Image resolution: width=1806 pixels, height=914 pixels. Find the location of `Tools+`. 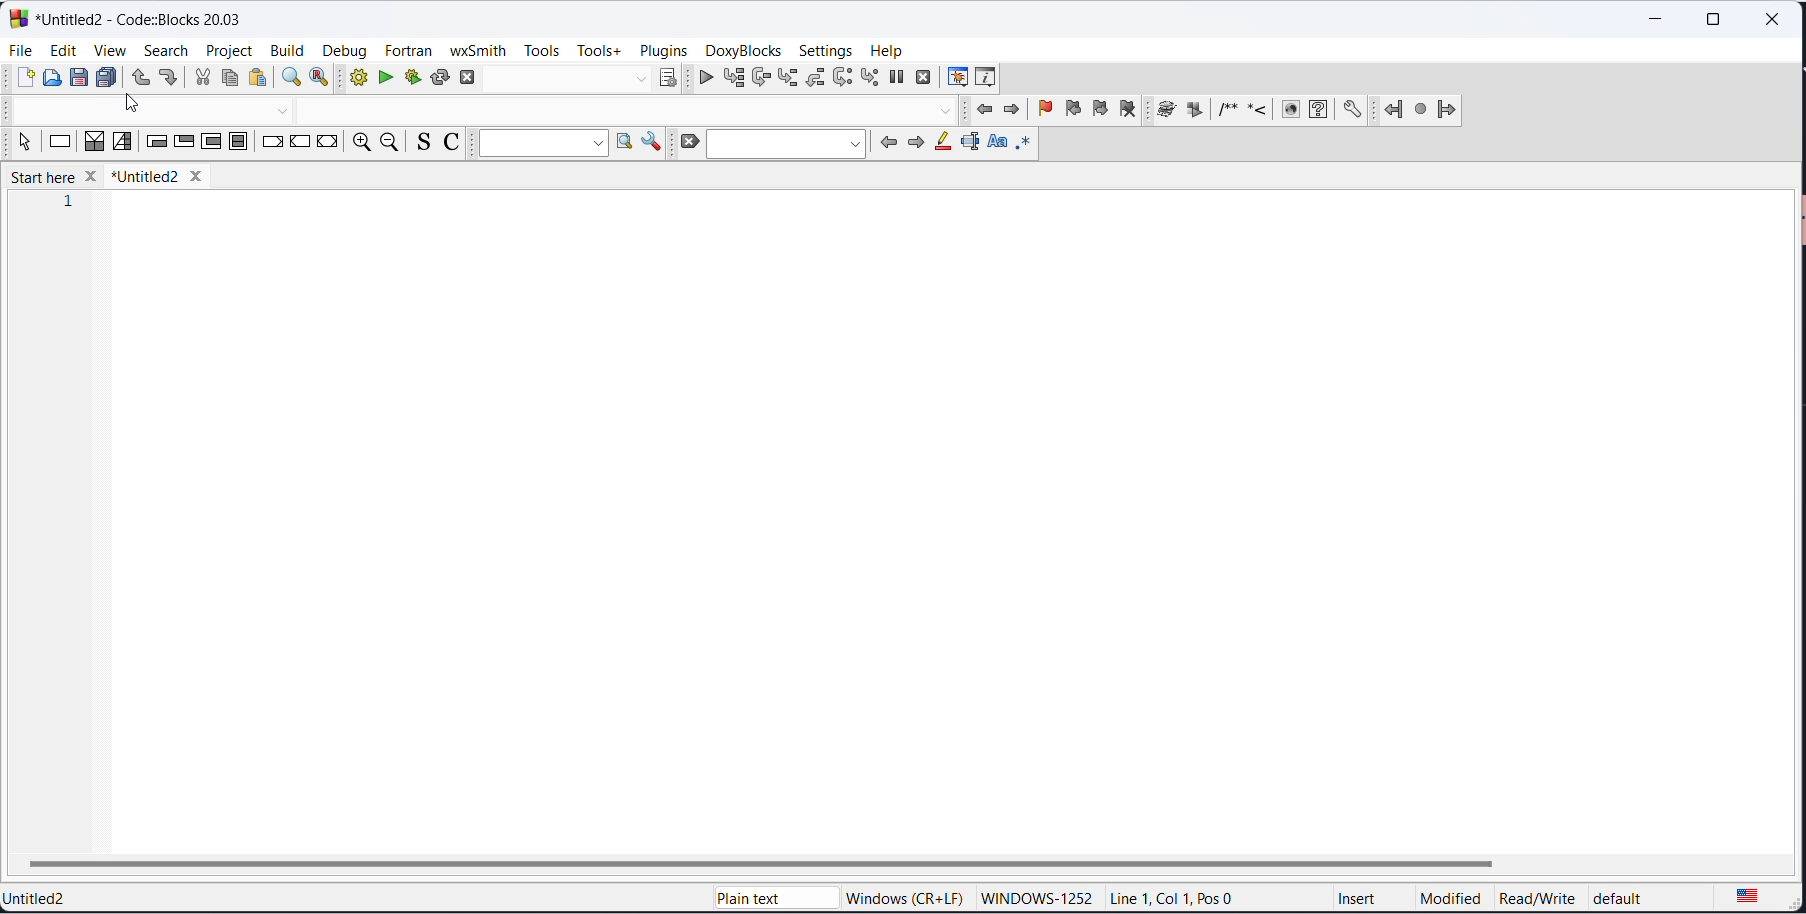

Tools+ is located at coordinates (599, 51).